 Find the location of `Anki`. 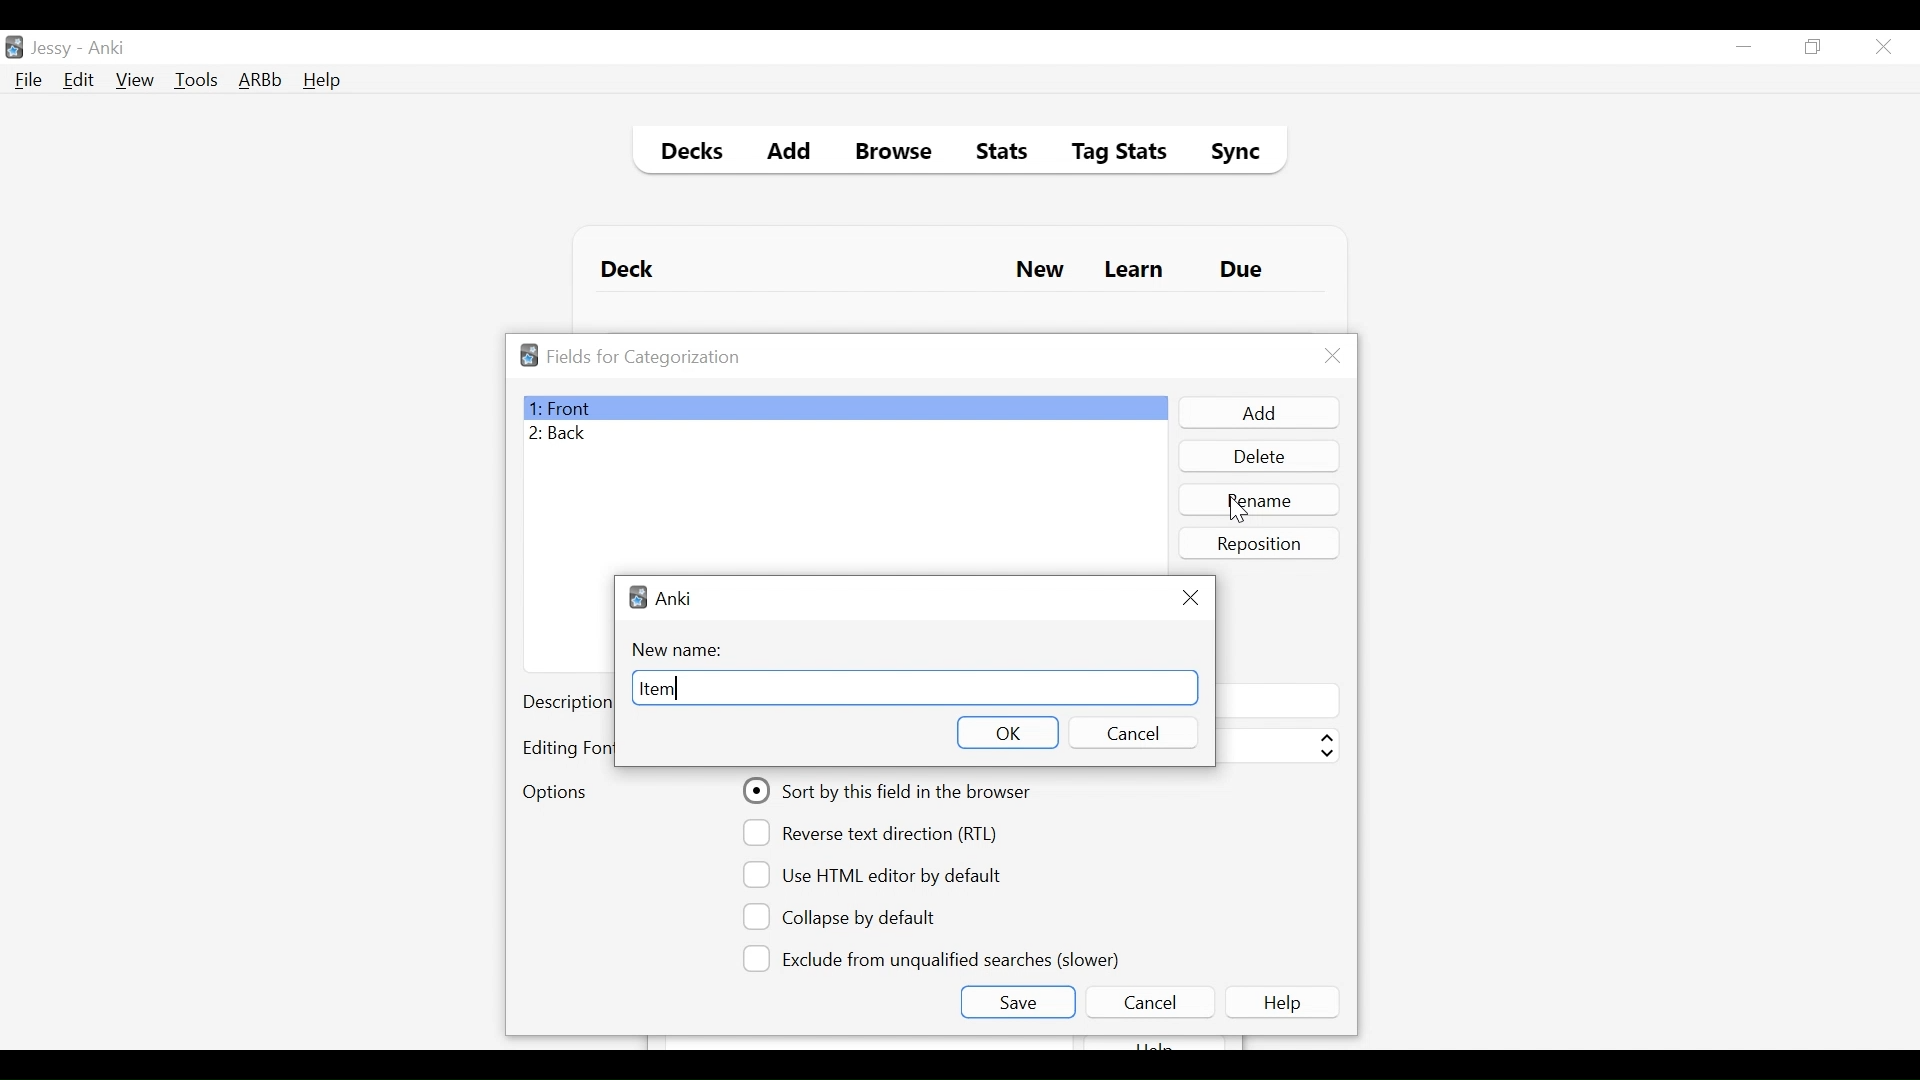

Anki is located at coordinates (107, 48).